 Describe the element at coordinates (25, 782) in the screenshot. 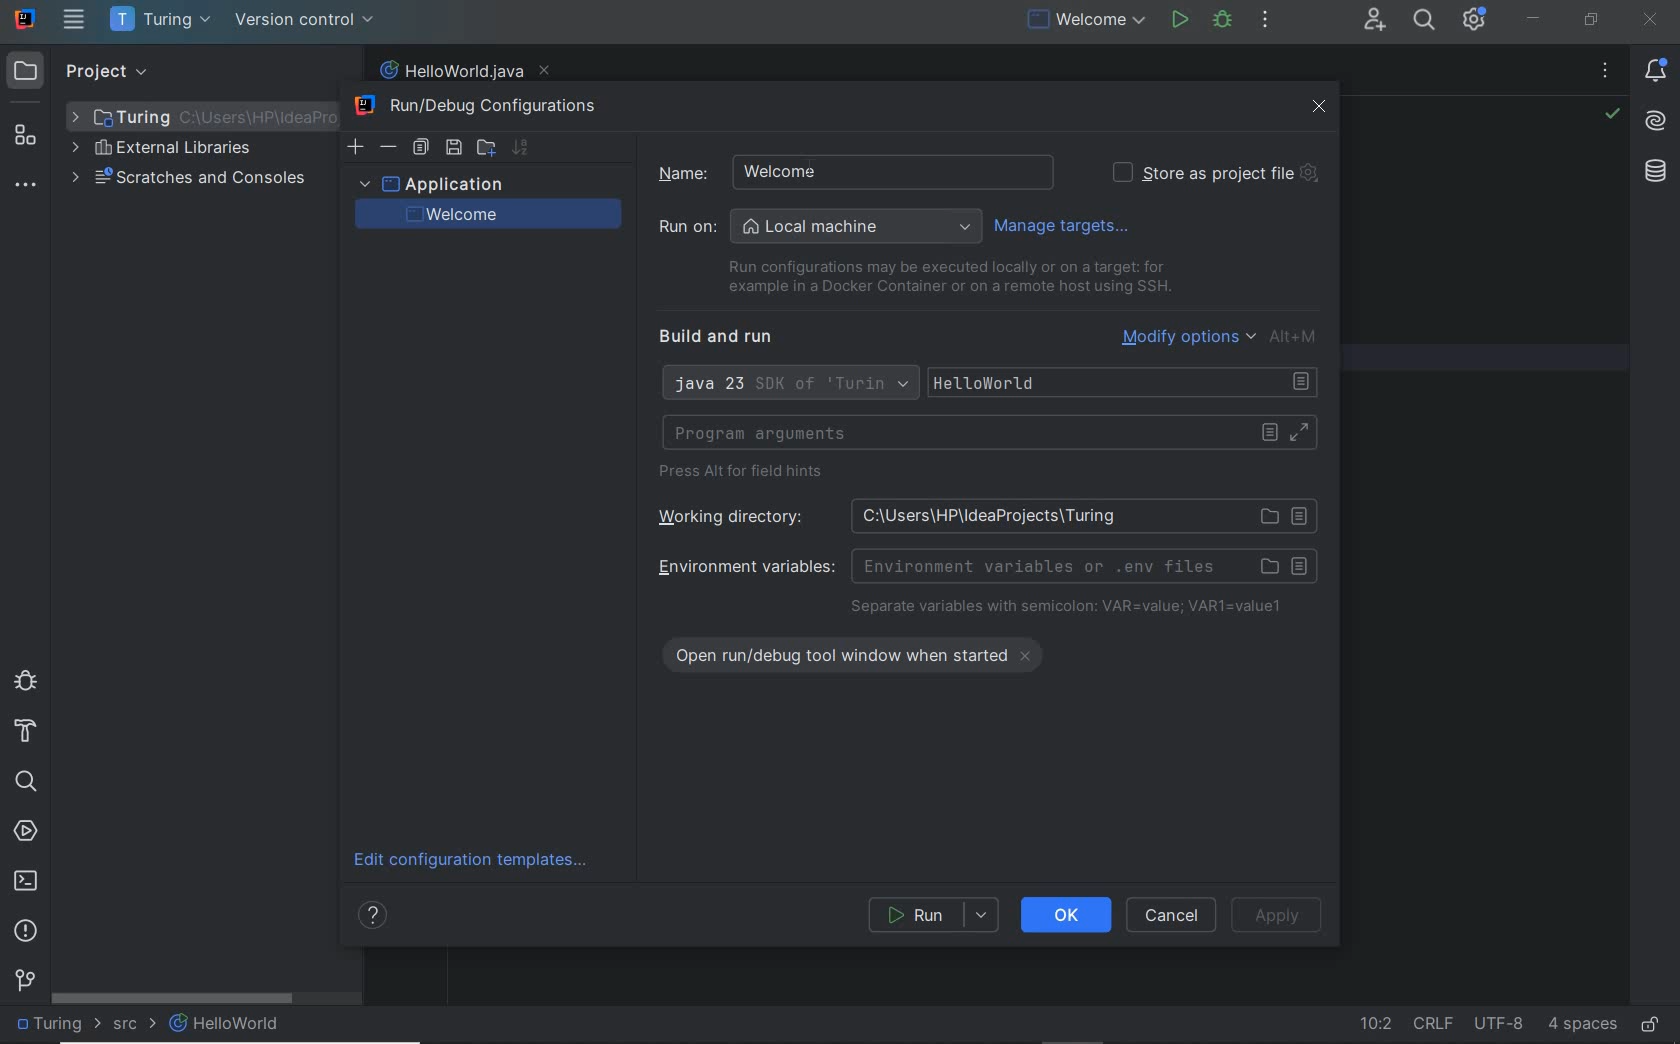

I see `search` at that location.